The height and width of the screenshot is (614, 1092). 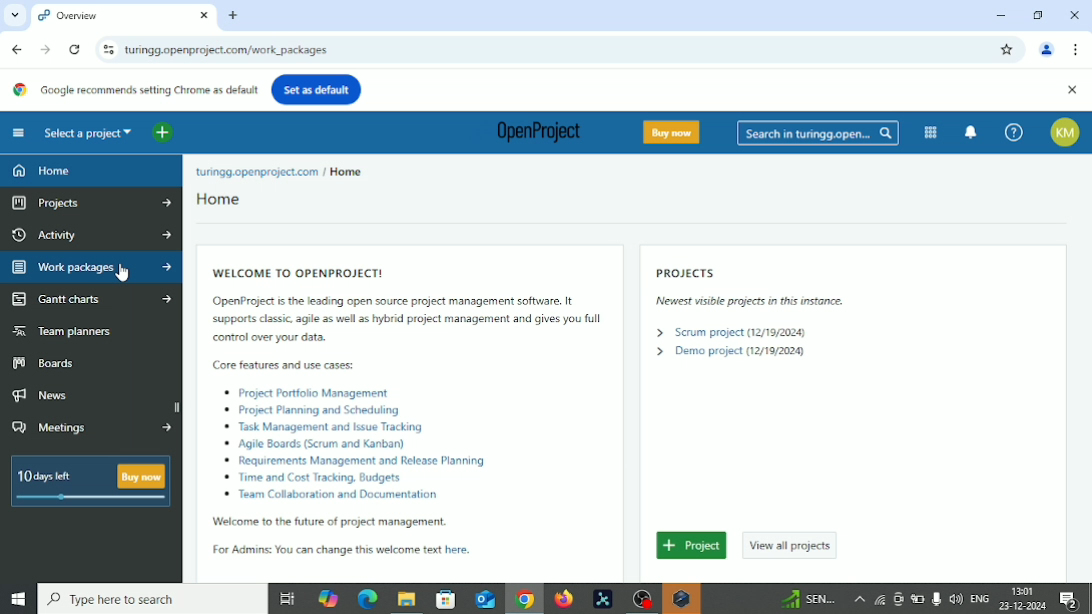 I want to click on turngg.openproject.com/work_packages, so click(x=231, y=51).